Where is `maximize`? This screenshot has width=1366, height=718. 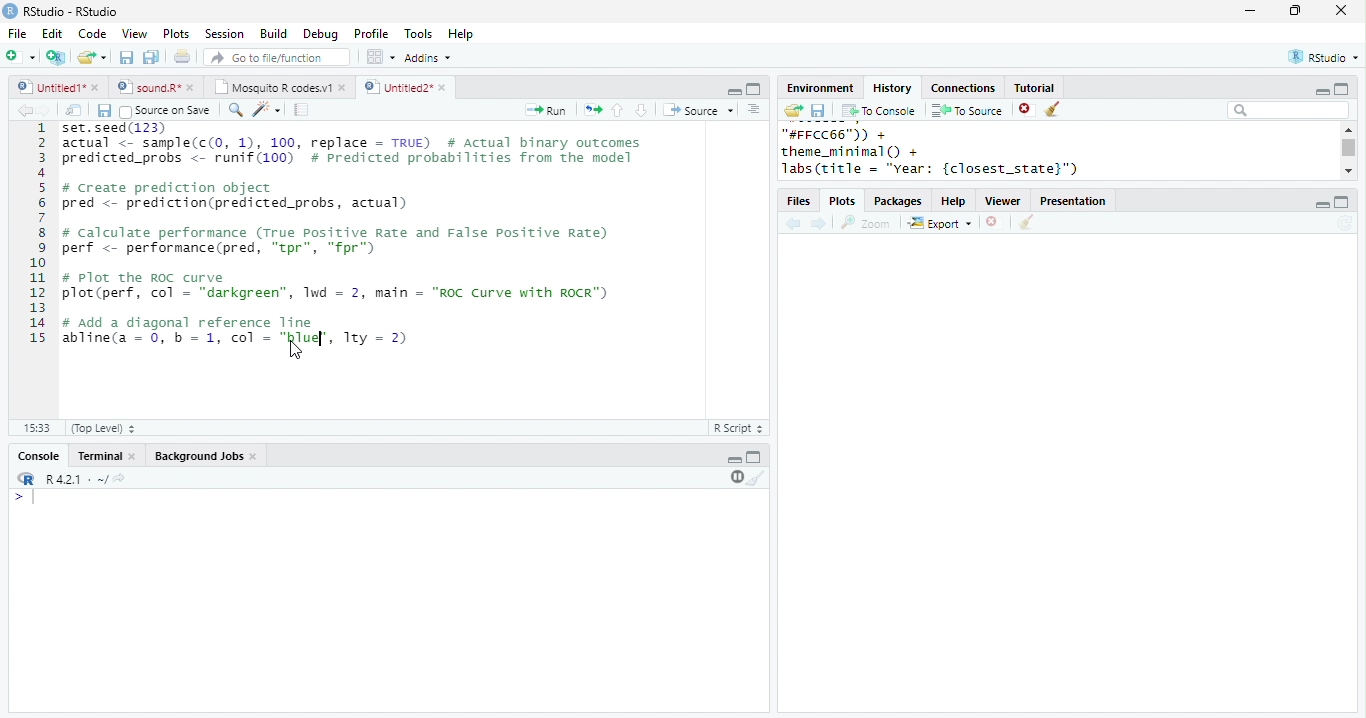
maximize is located at coordinates (754, 456).